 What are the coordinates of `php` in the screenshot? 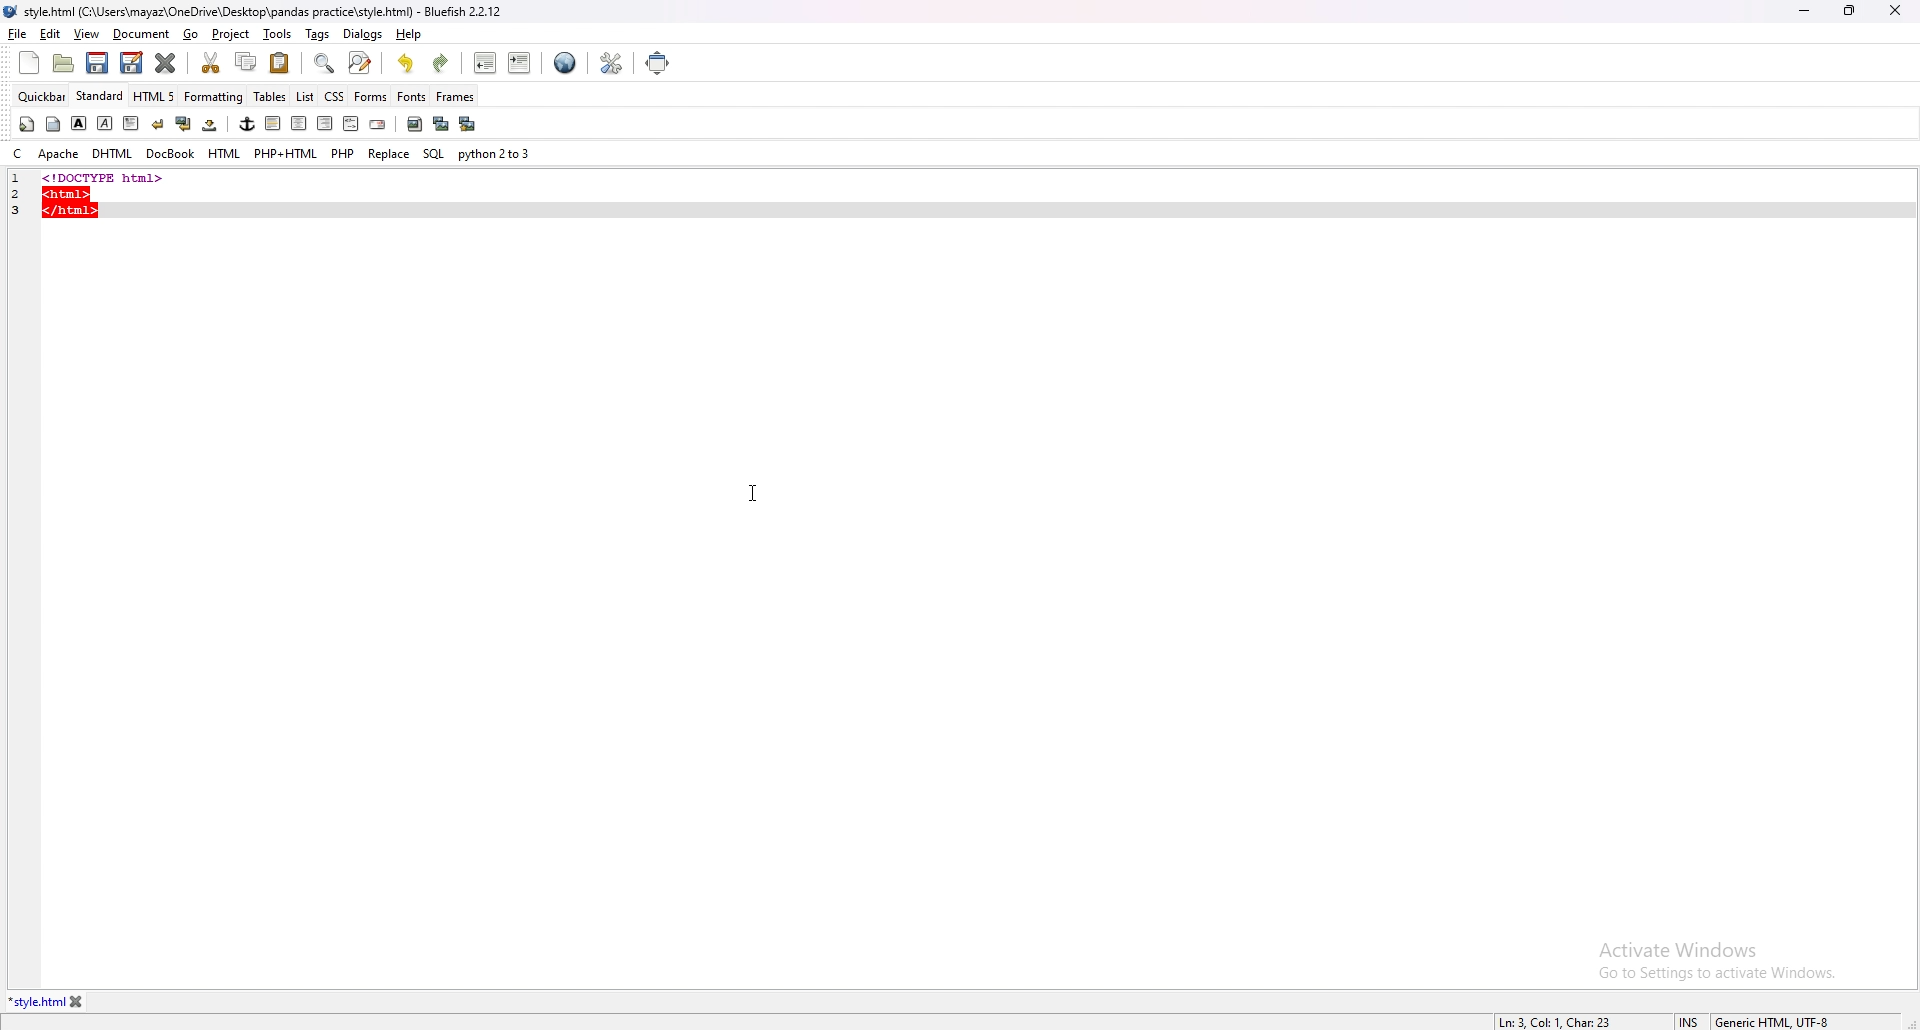 It's located at (343, 153).